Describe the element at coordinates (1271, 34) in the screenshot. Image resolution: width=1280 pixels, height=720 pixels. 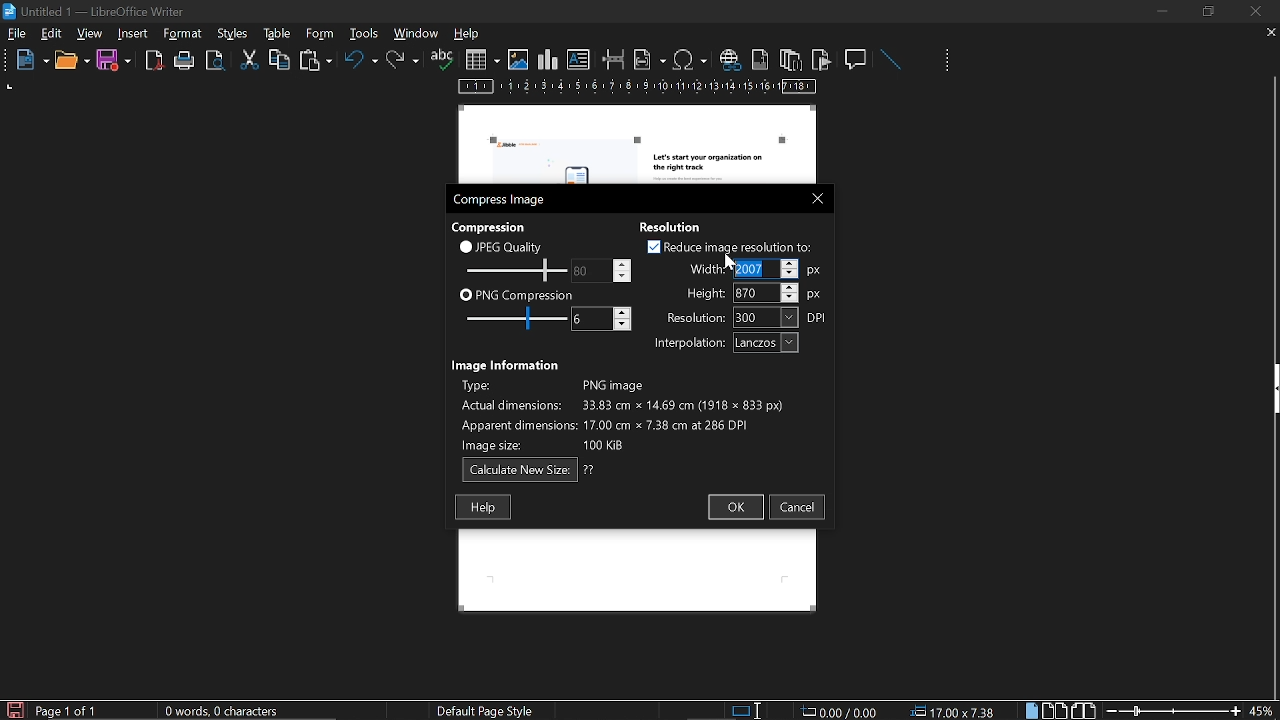
I see `close tab` at that location.